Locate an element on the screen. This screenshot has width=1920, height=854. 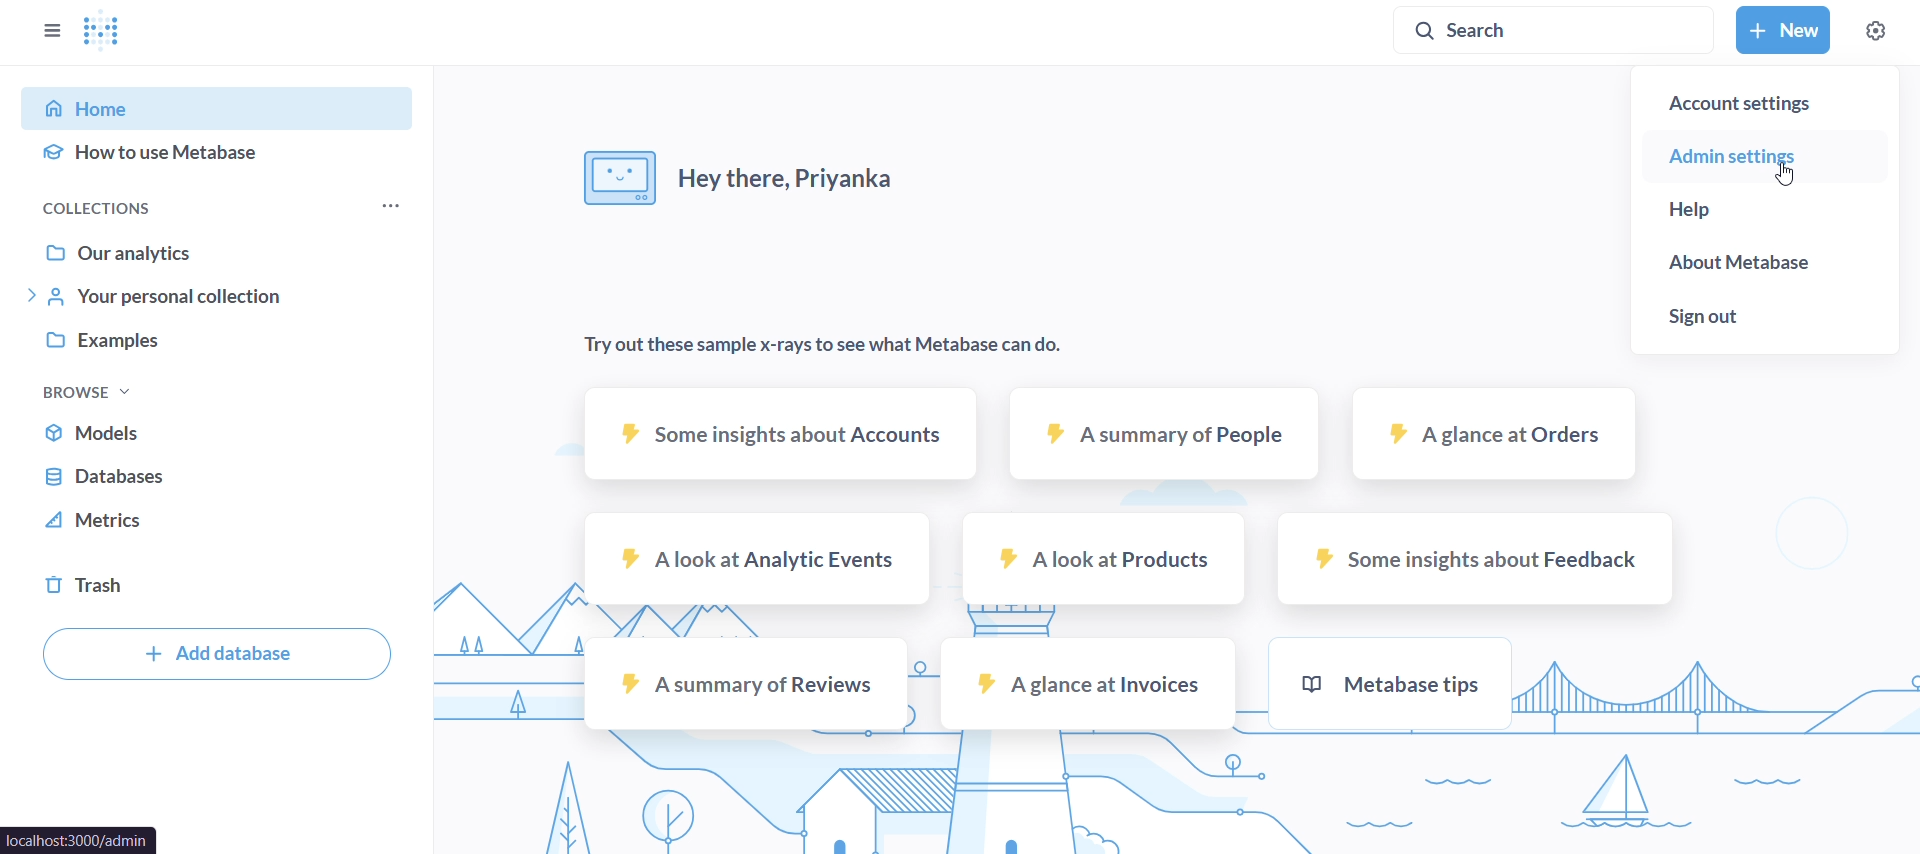
our analytics is located at coordinates (217, 248).